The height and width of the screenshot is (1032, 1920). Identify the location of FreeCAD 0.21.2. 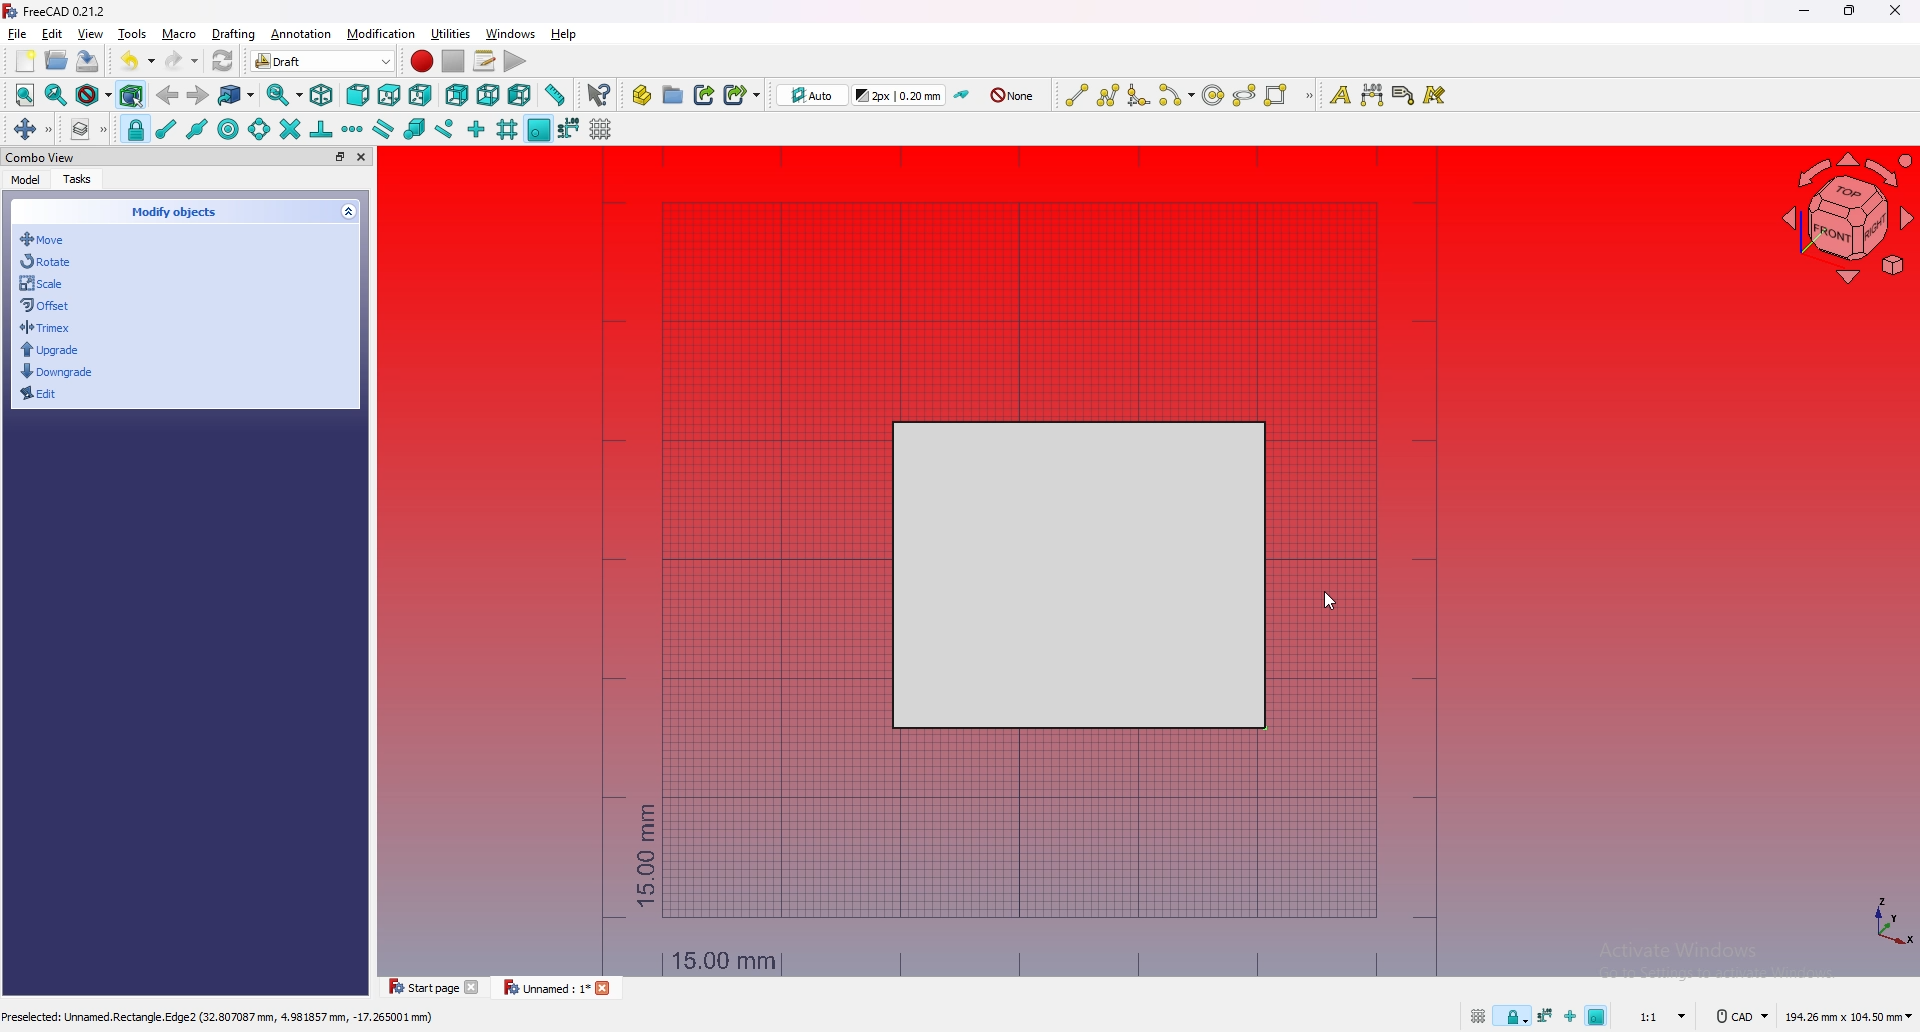
(55, 11).